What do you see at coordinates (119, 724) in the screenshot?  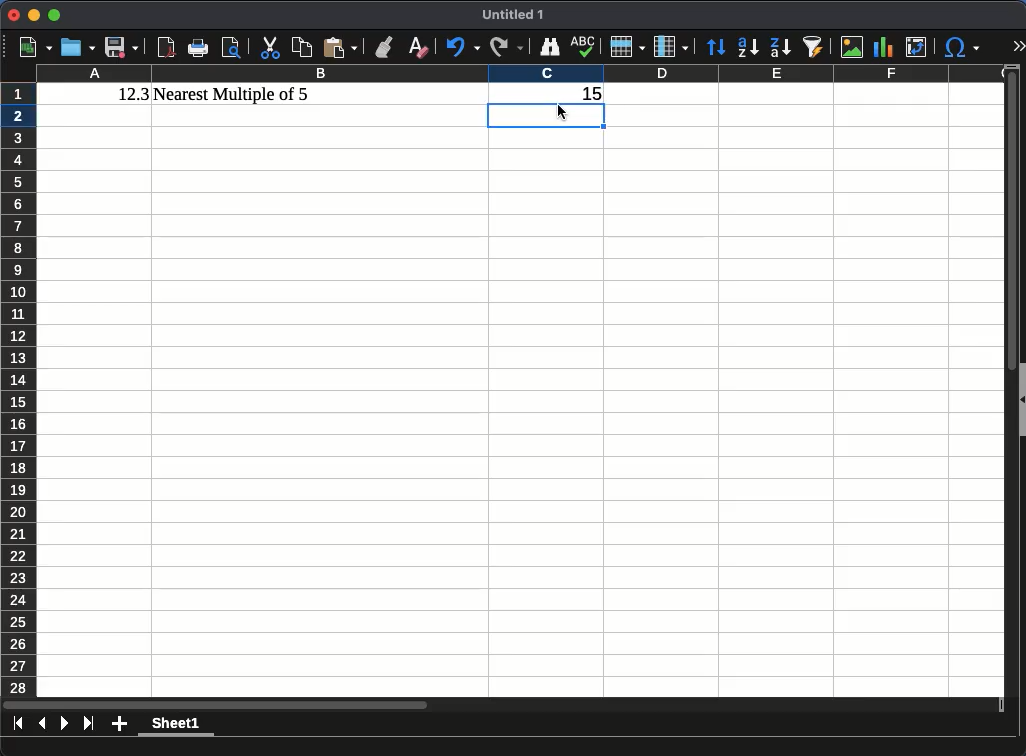 I see `add sheet` at bounding box center [119, 724].